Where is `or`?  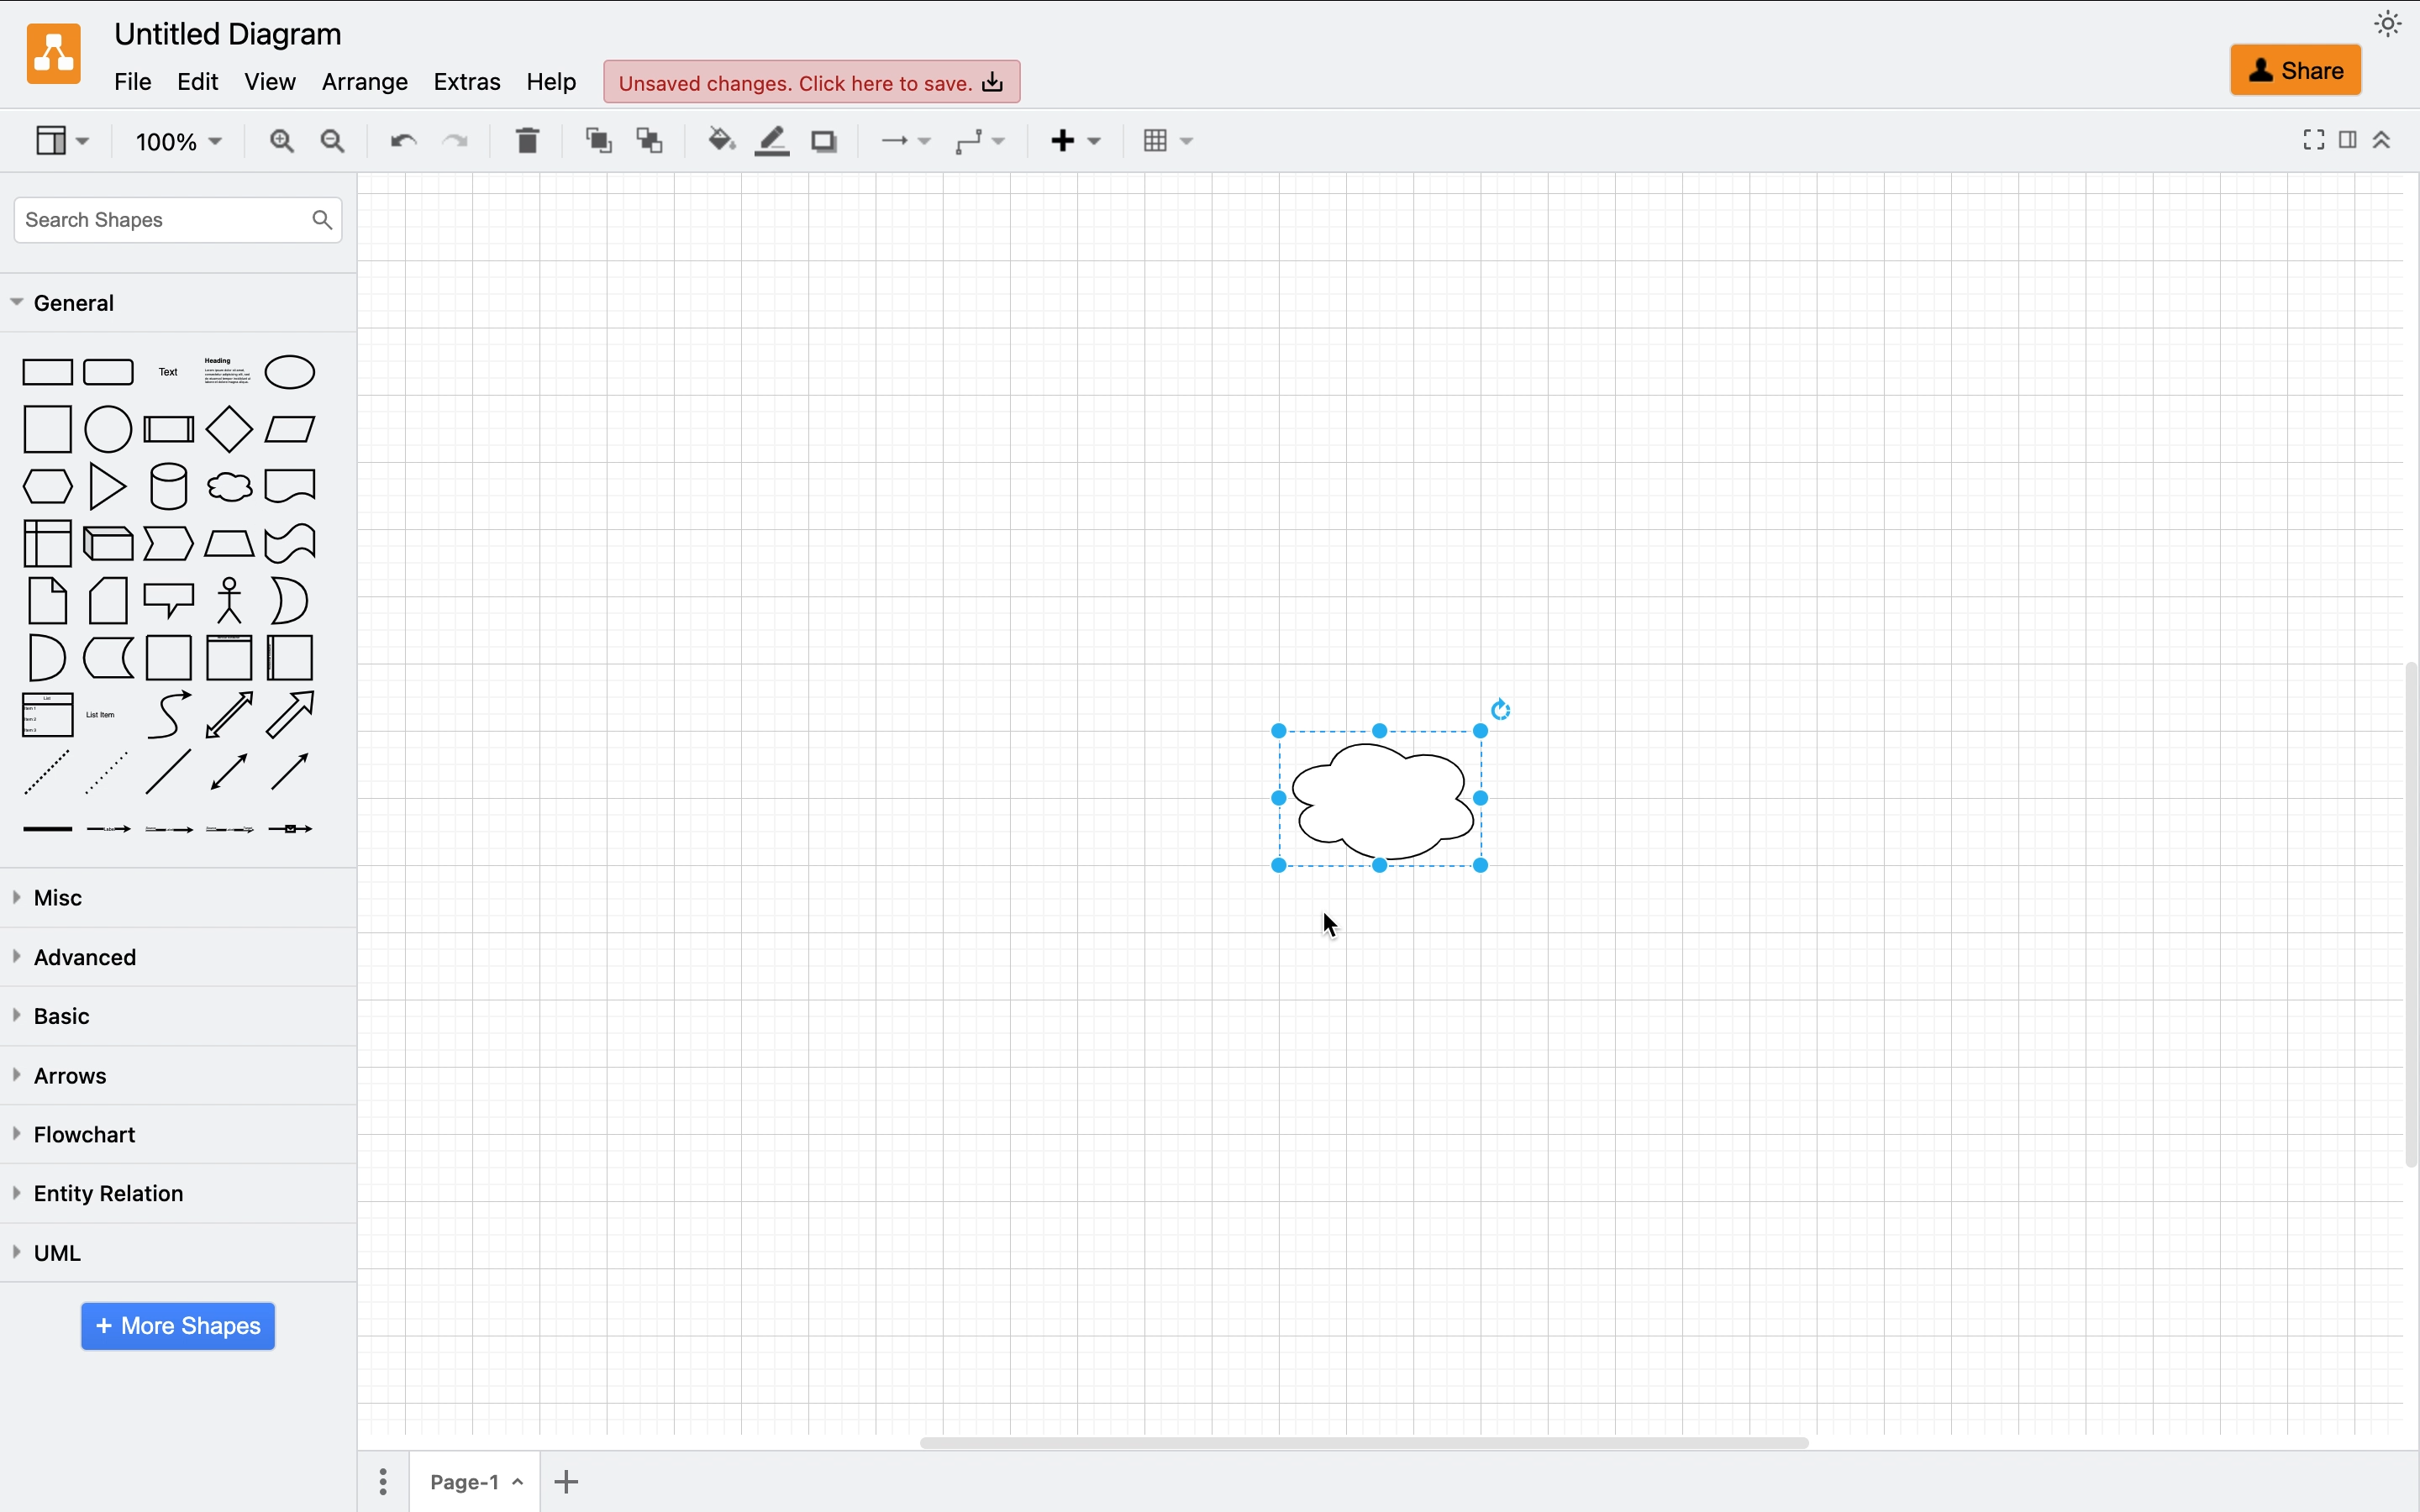 or is located at coordinates (304, 597).